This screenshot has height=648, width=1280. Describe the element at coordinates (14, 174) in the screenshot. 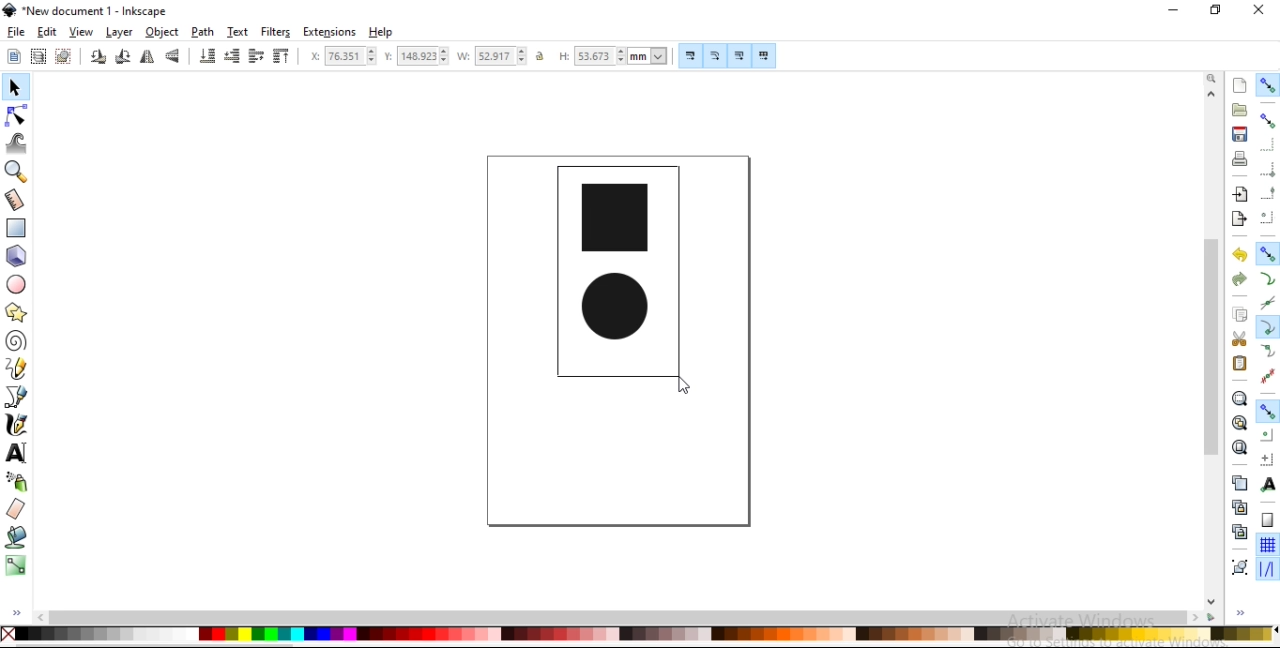

I see `zoom in or out` at that location.